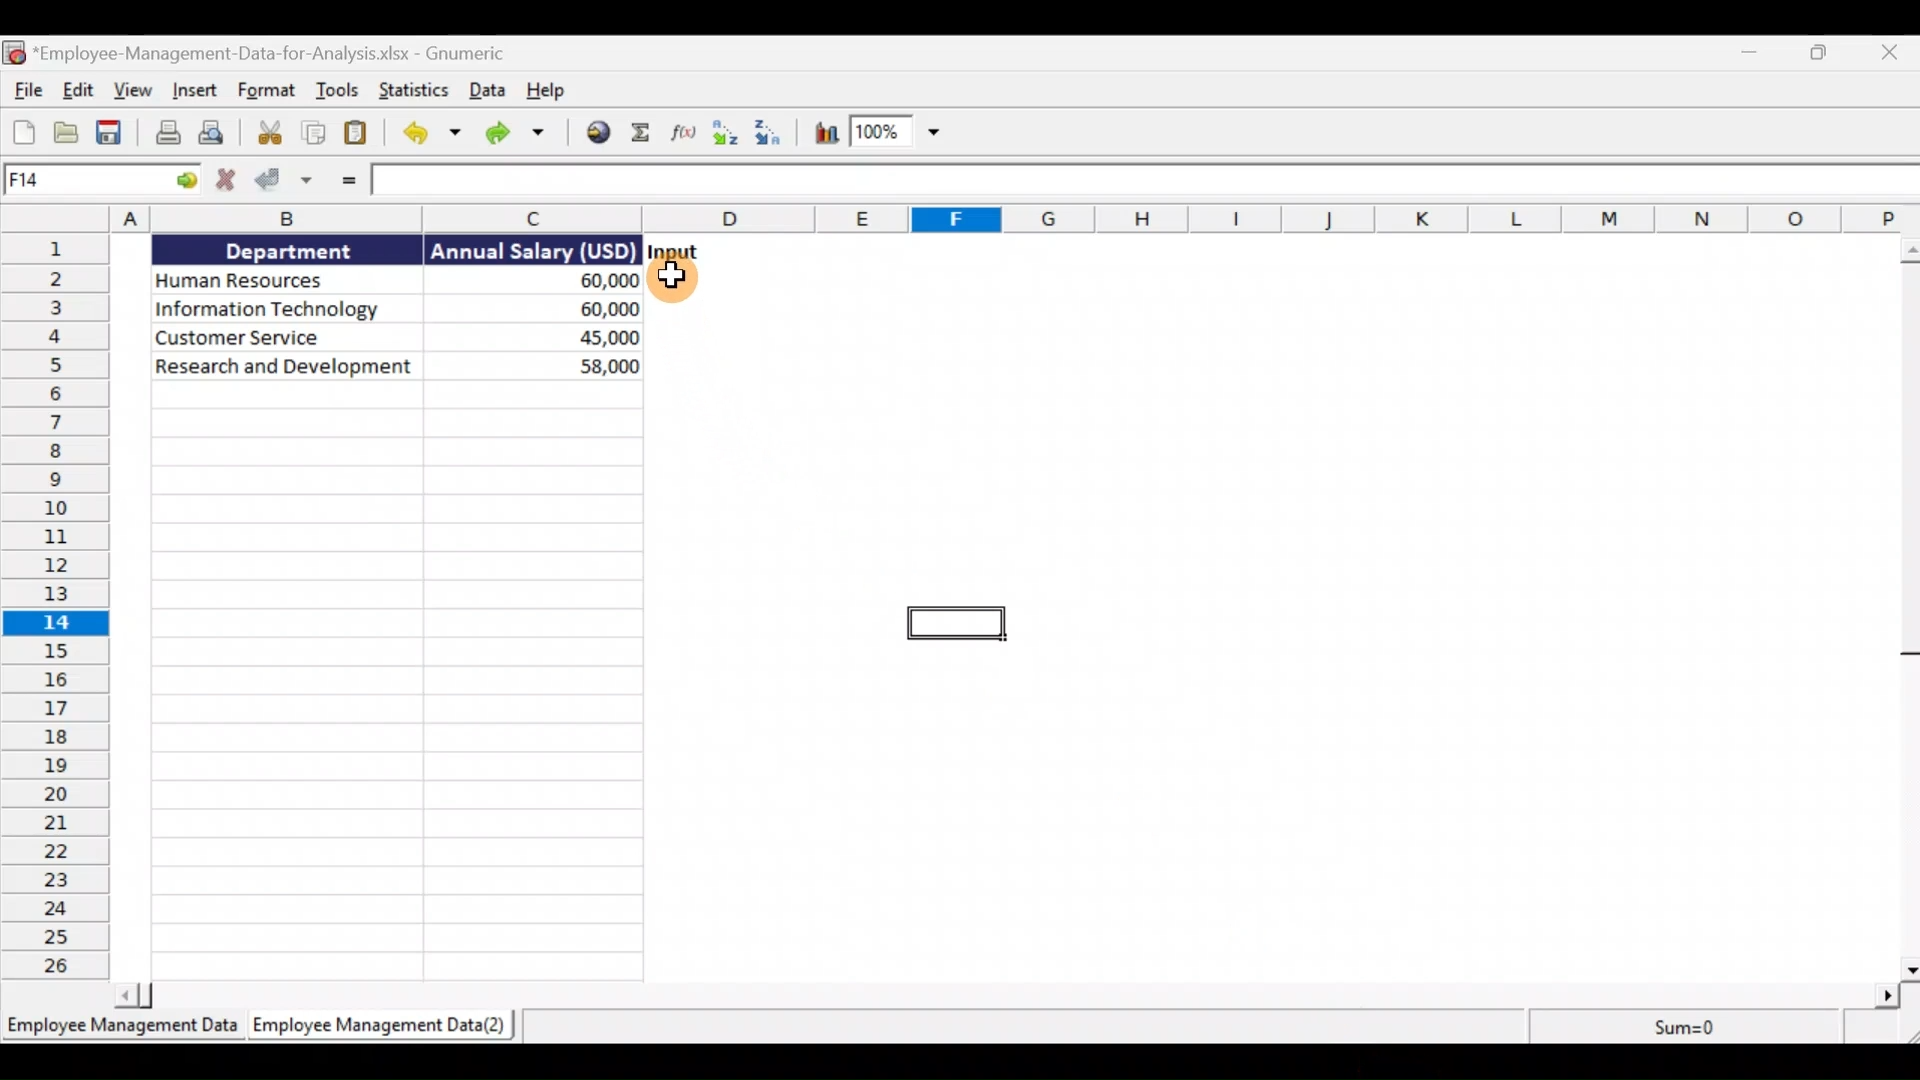 This screenshot has width=1920, height=1080. Describe the element at coordinates (897, 134) in the screenshot. I see `Zoom` at that location.